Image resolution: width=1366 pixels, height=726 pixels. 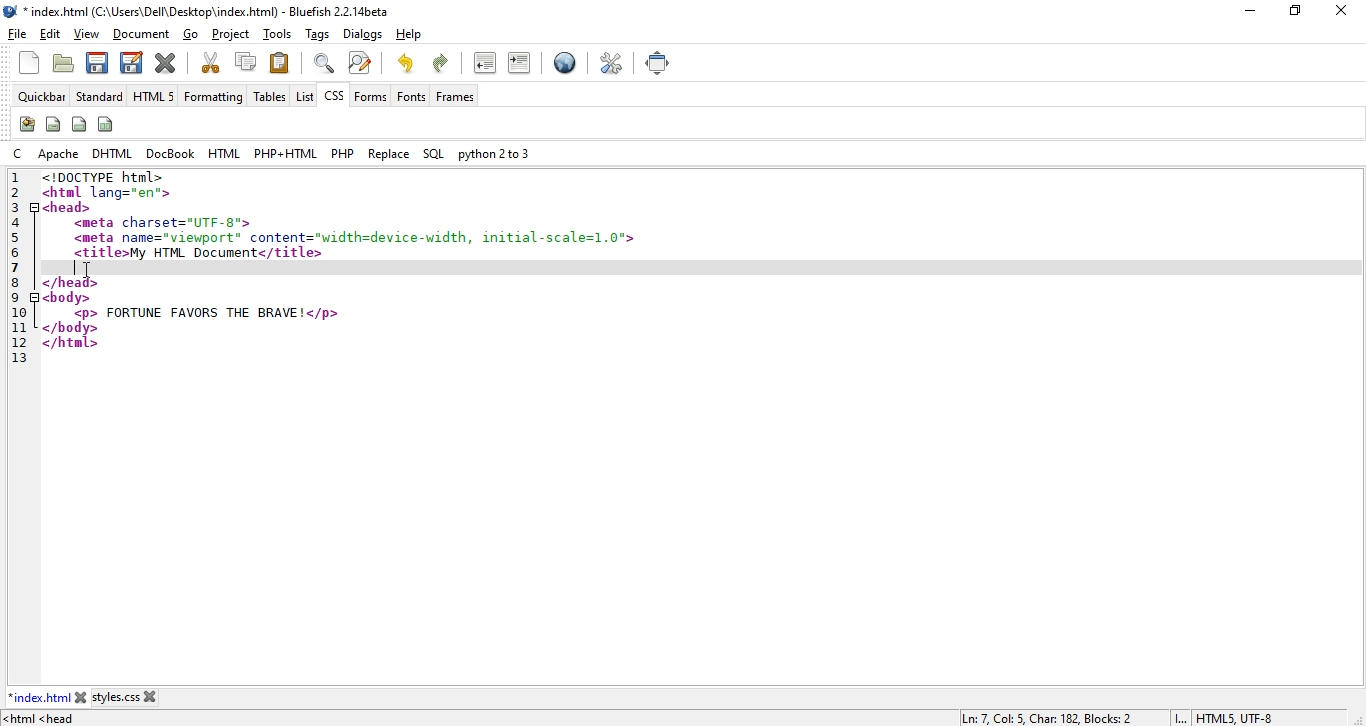 What do you see at coordinates (1346, 9) in the screenshot?
I see `close` at bounding box center [1346, 9].